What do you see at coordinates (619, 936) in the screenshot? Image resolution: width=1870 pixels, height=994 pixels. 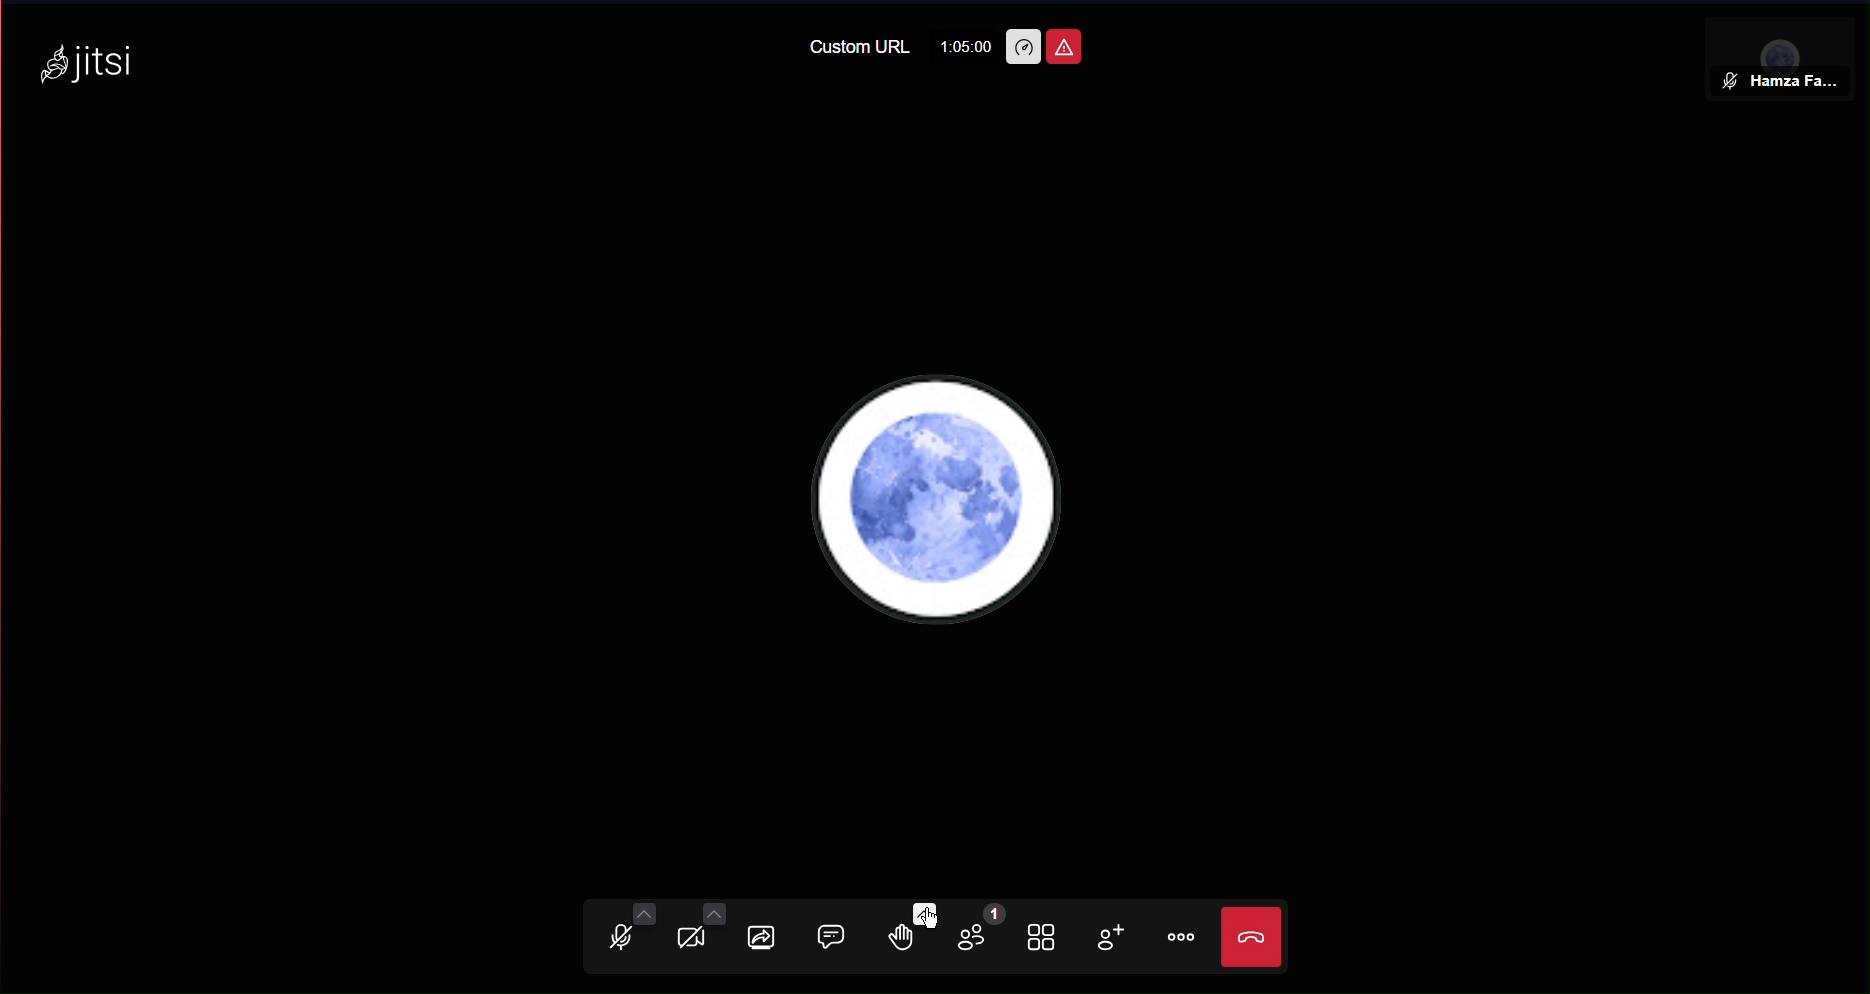 I see `Audio` at bounding box center [619, 936].